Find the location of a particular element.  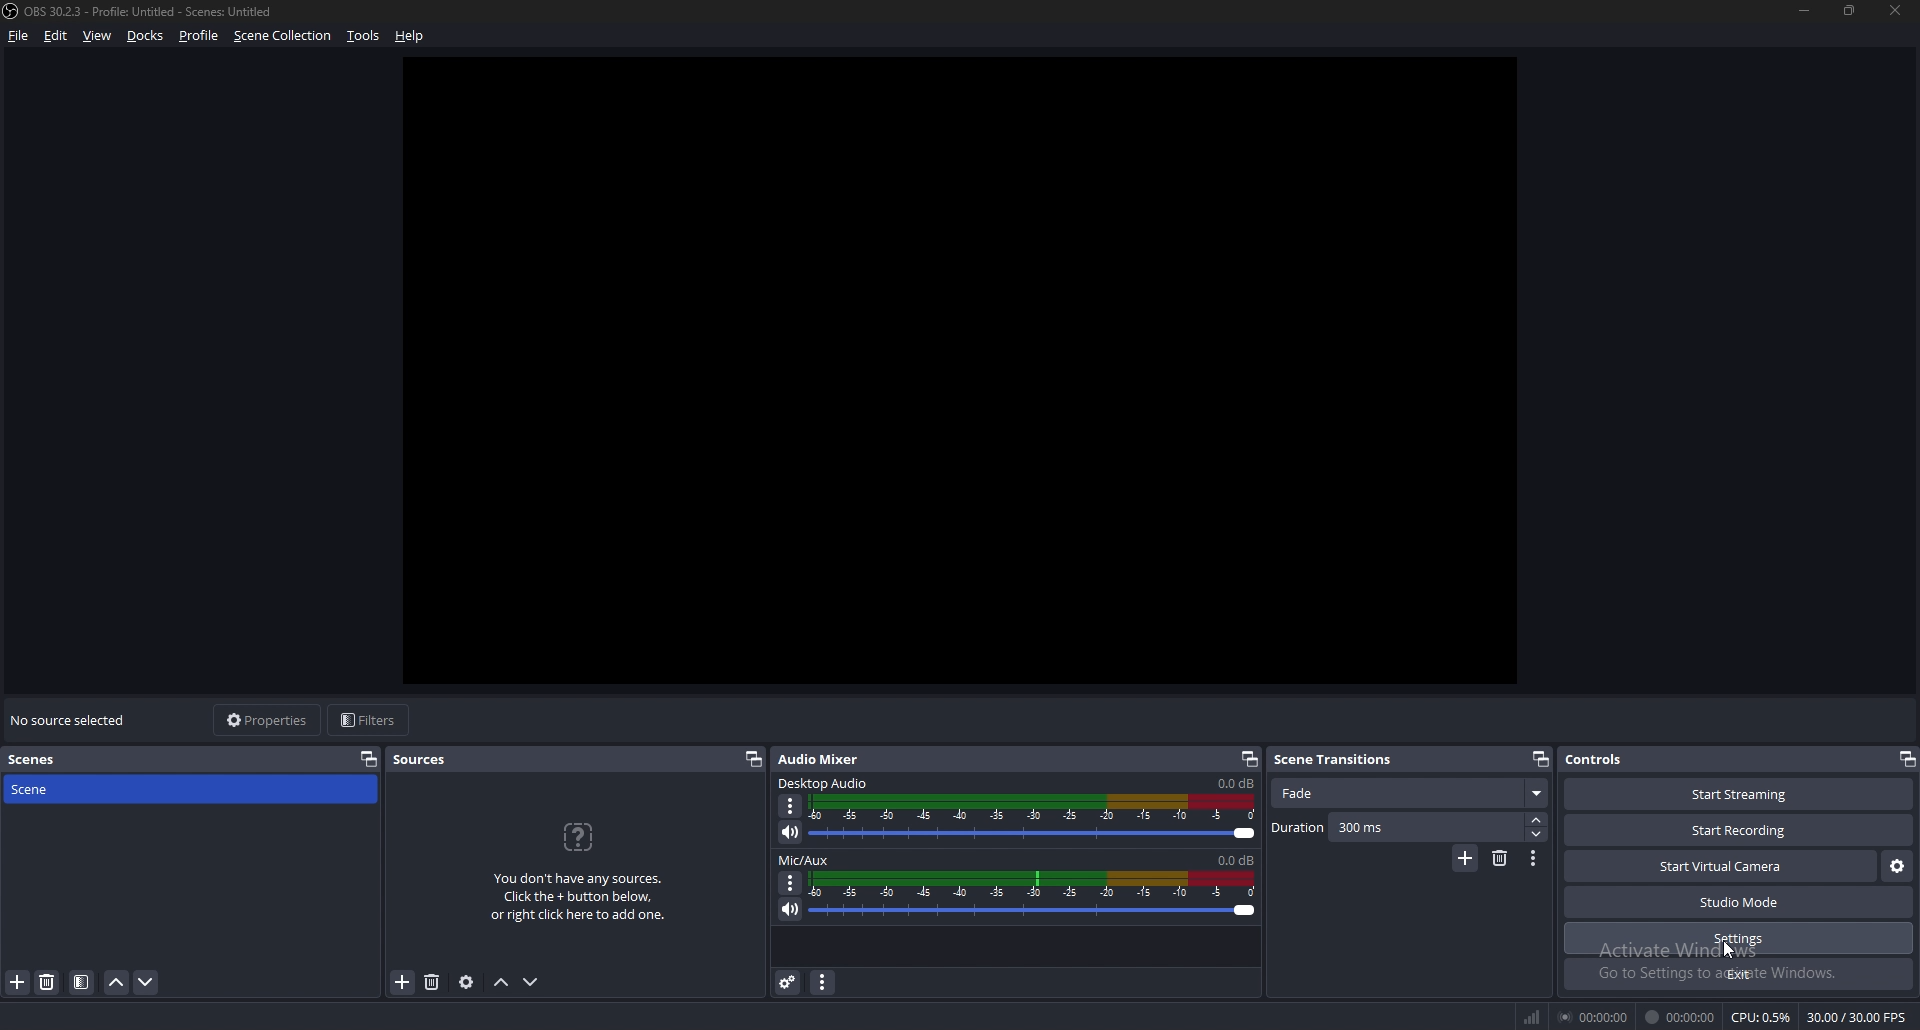

start virtual camera is located at coordinates (1722, 867).